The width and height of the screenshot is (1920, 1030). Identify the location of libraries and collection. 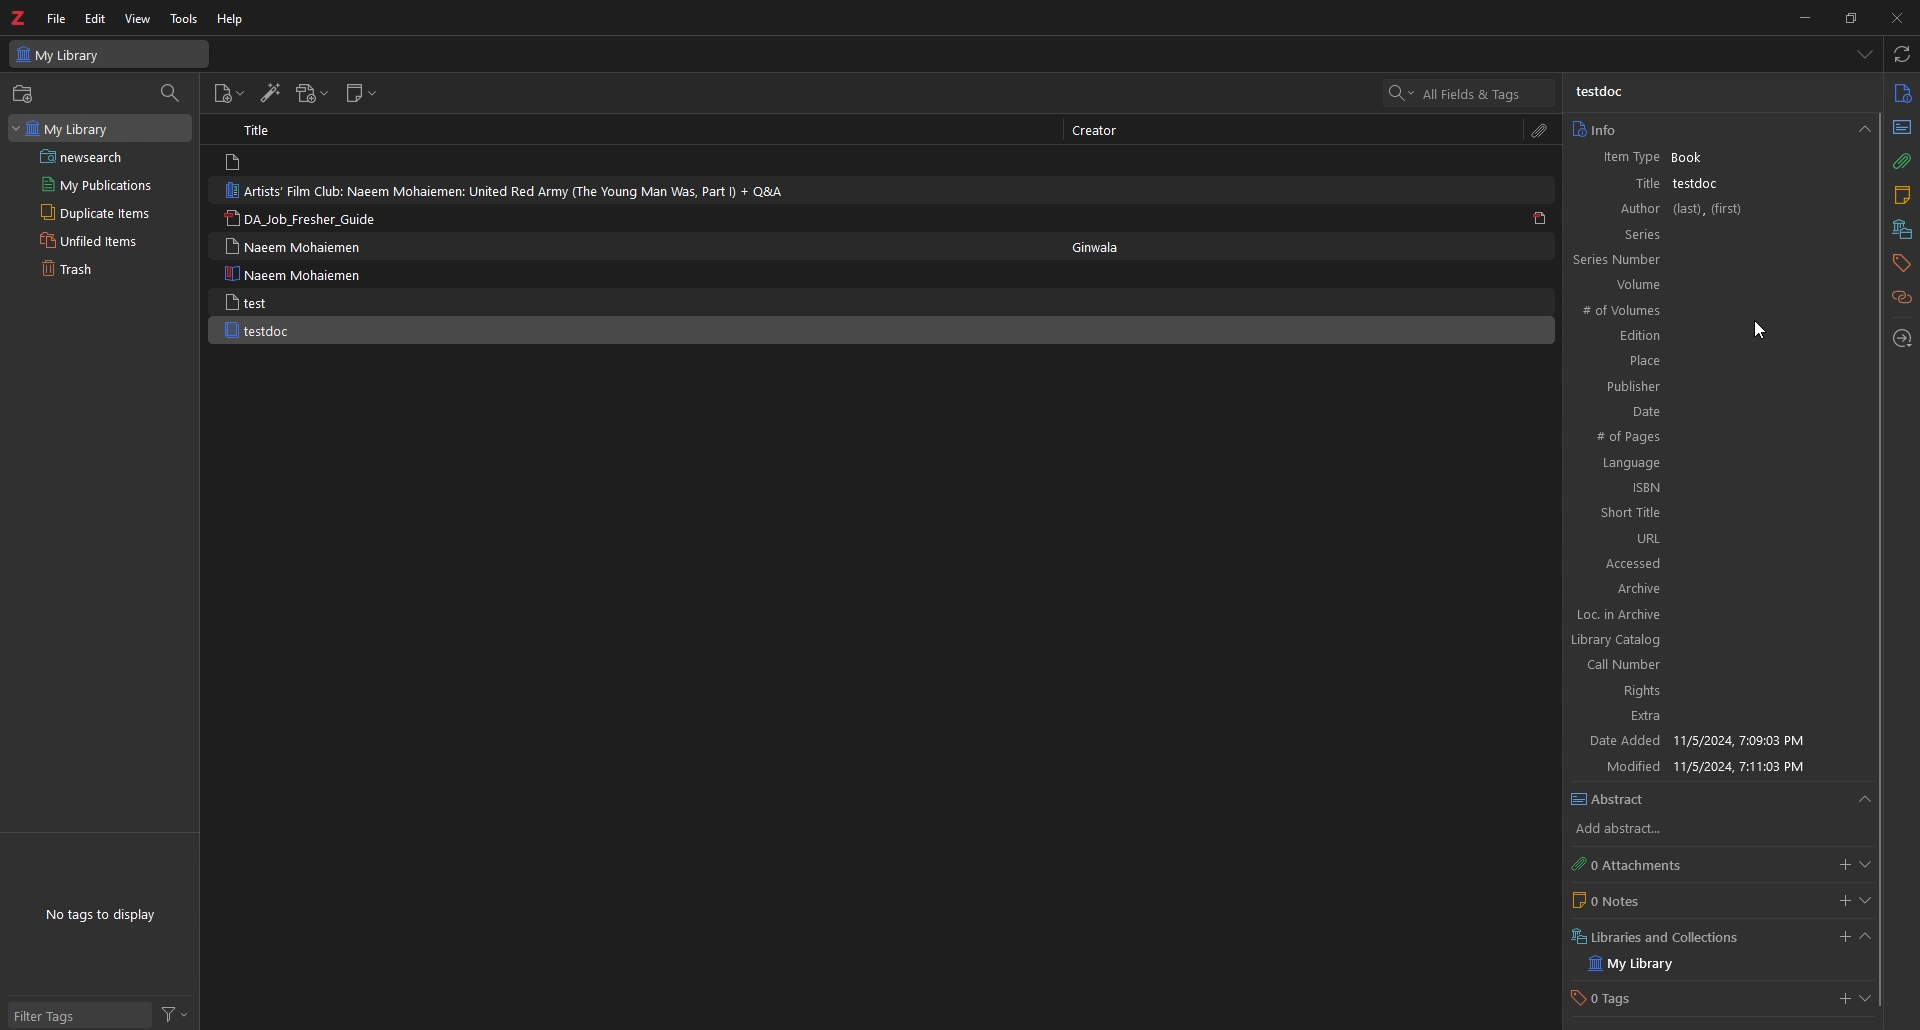
(1902, 231).